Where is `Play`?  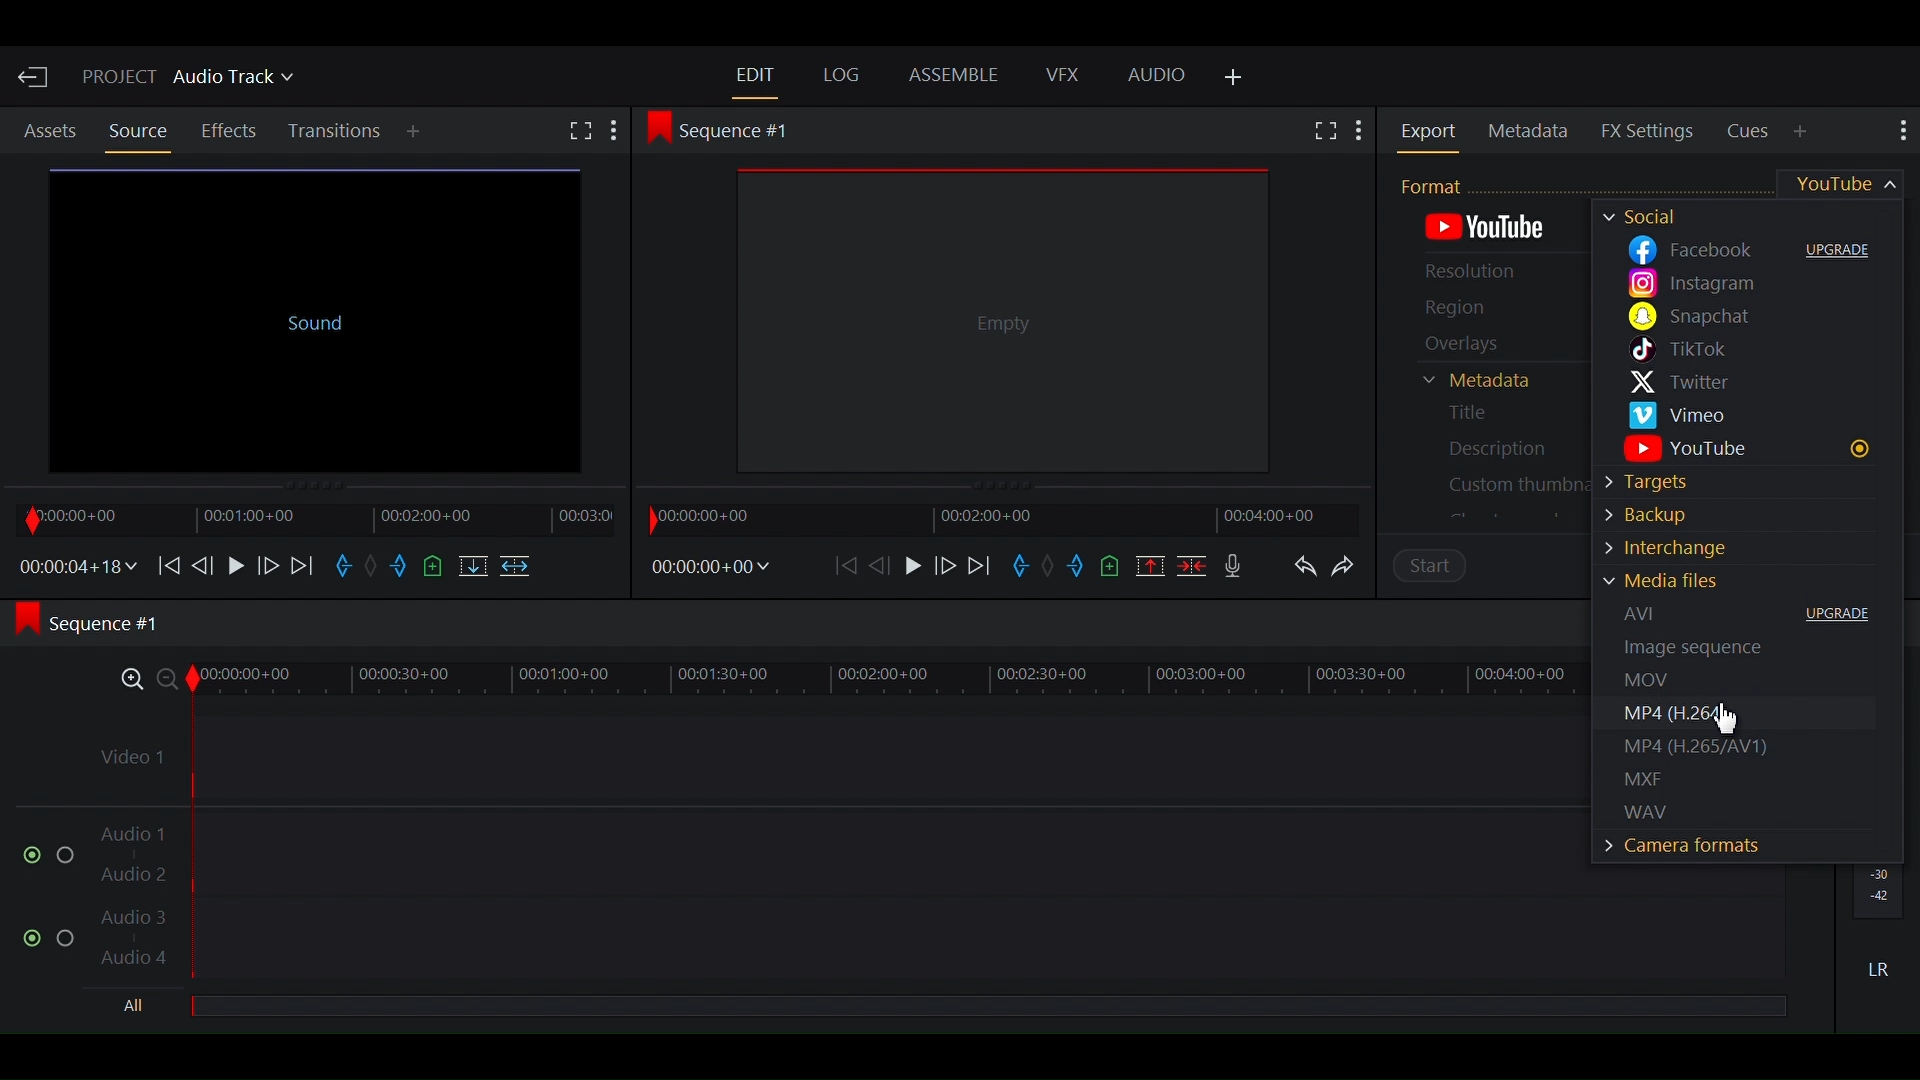
Play is located at coordinates (235, 564).